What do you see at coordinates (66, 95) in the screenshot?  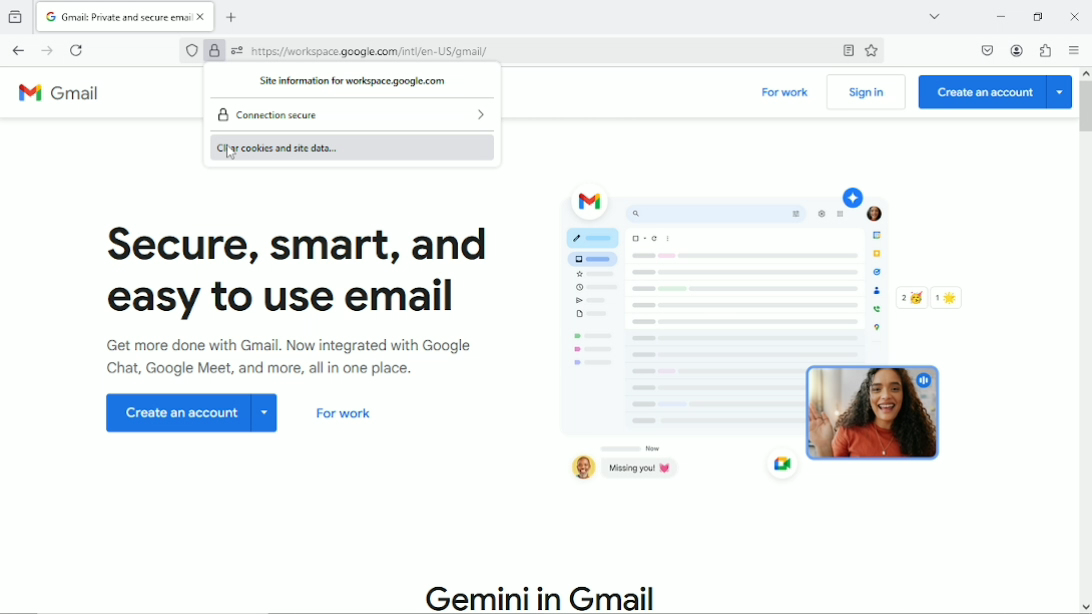 I see `Gmail` at bounding box center [66, 95].